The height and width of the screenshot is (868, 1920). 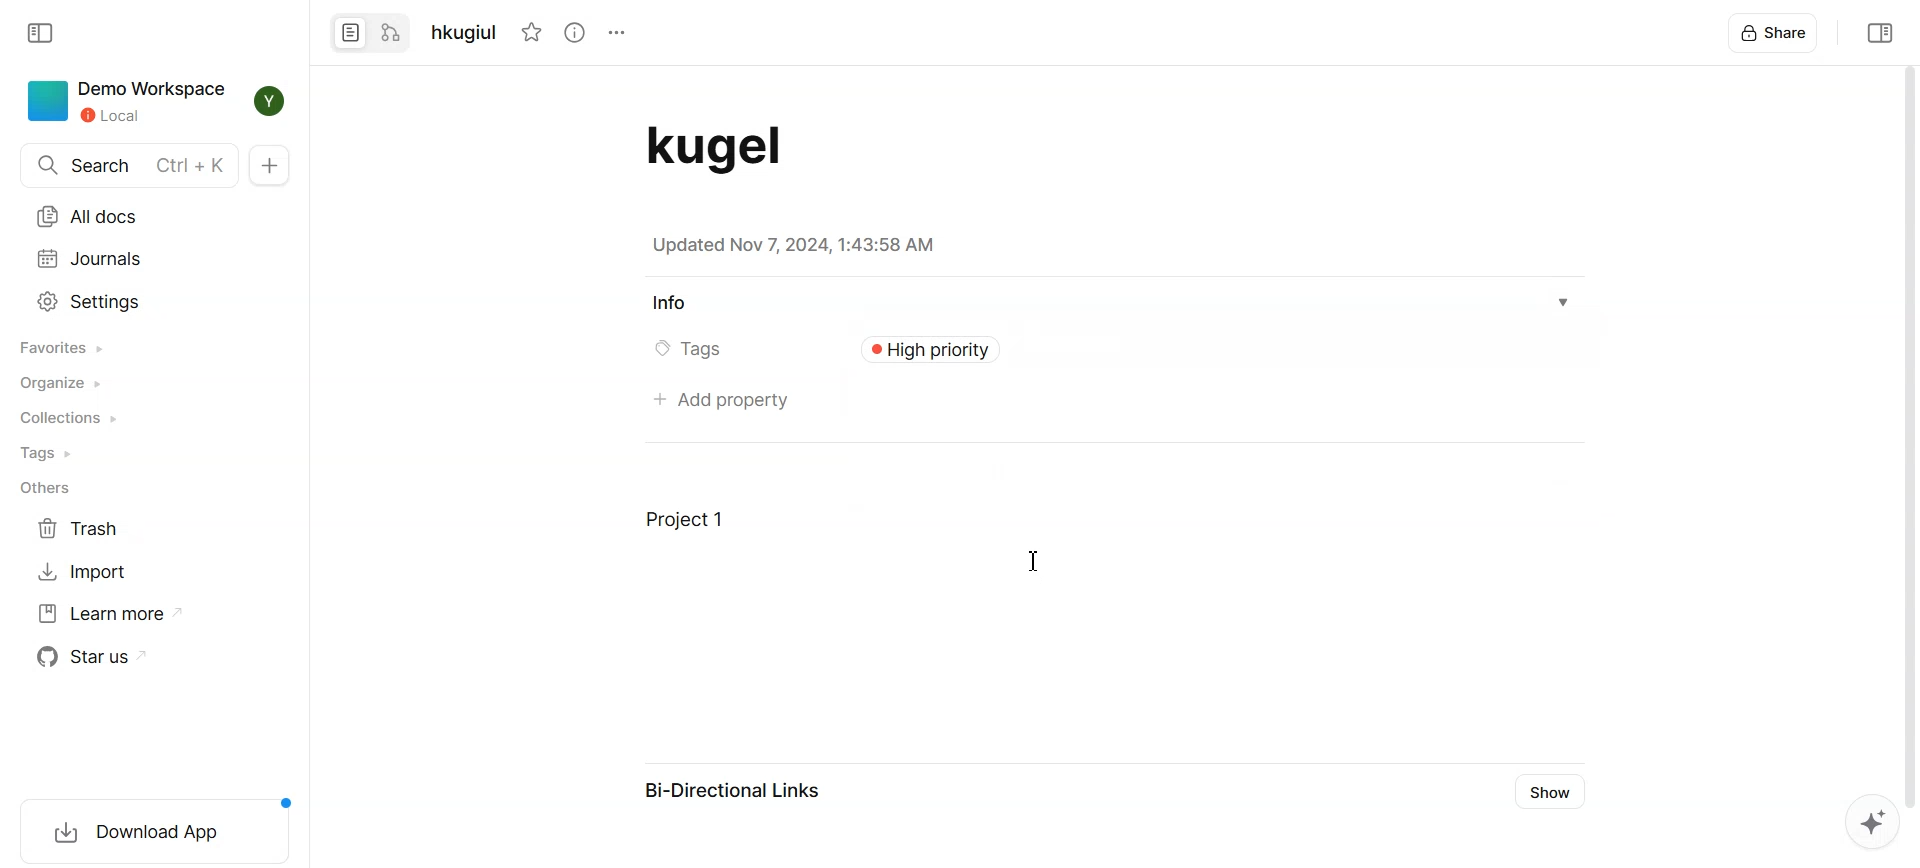 What do you see at coordinates (50, 489) in the screenshot?
I see `Others` at bounding box center [50, 489].